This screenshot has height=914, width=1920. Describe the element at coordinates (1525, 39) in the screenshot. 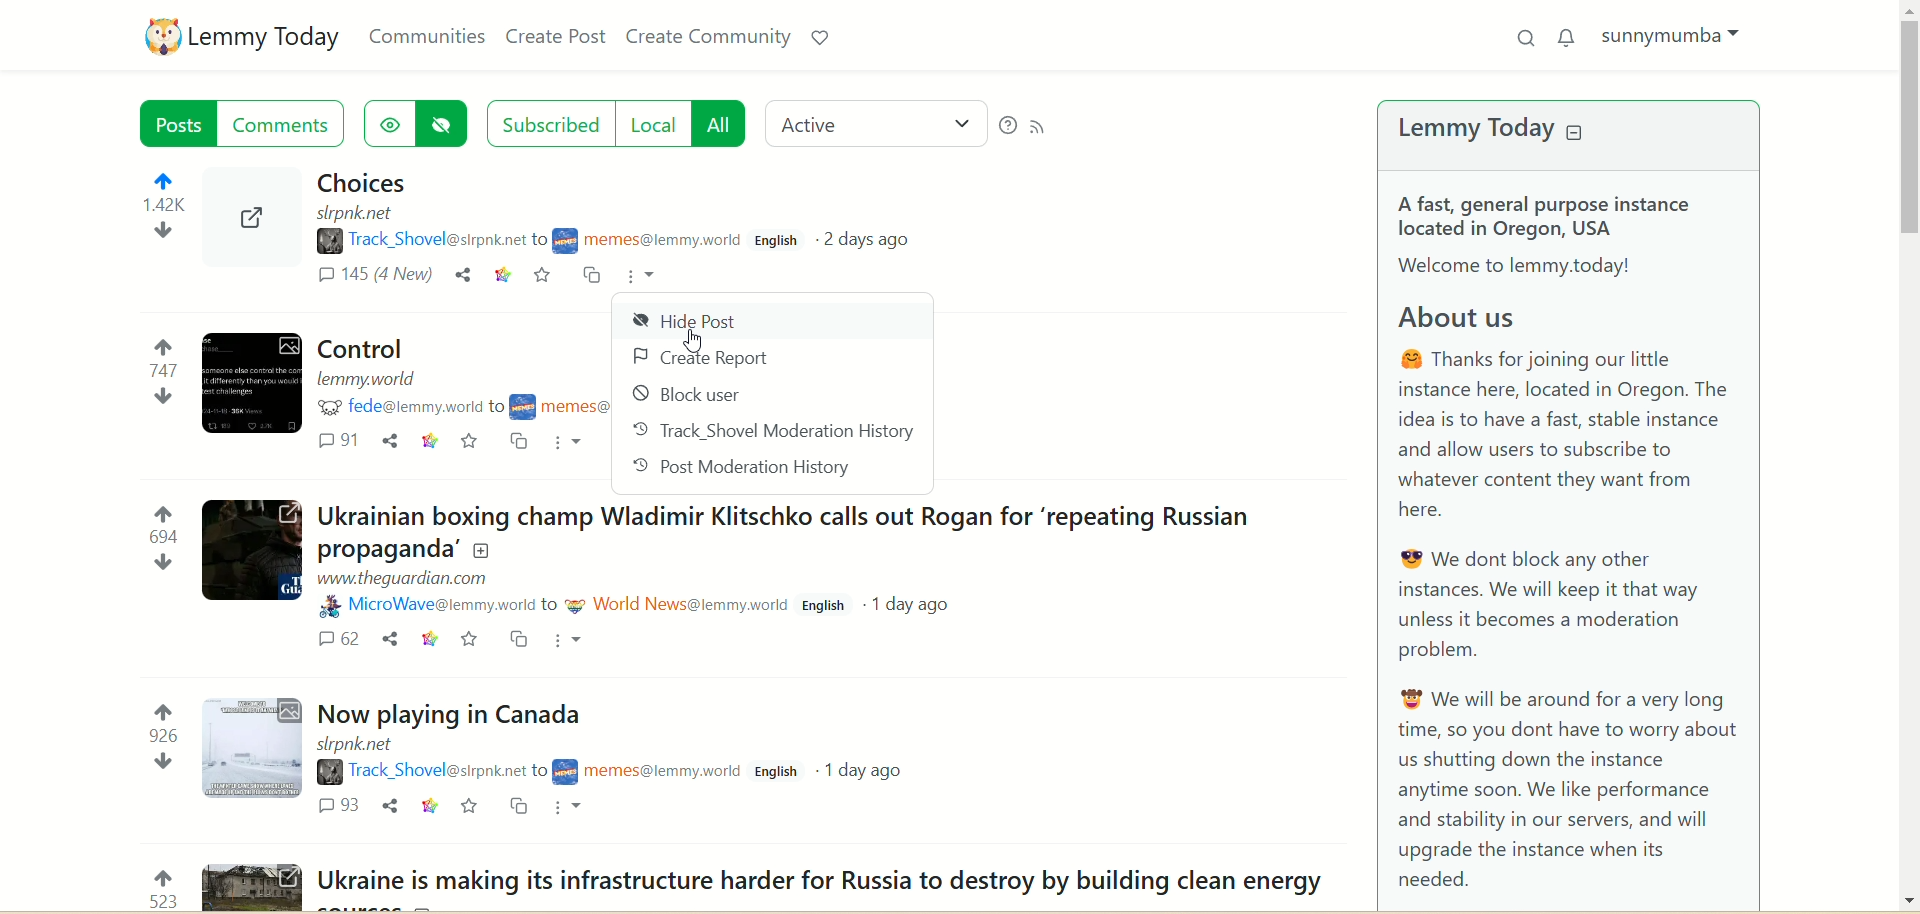

I see `search` at that location.